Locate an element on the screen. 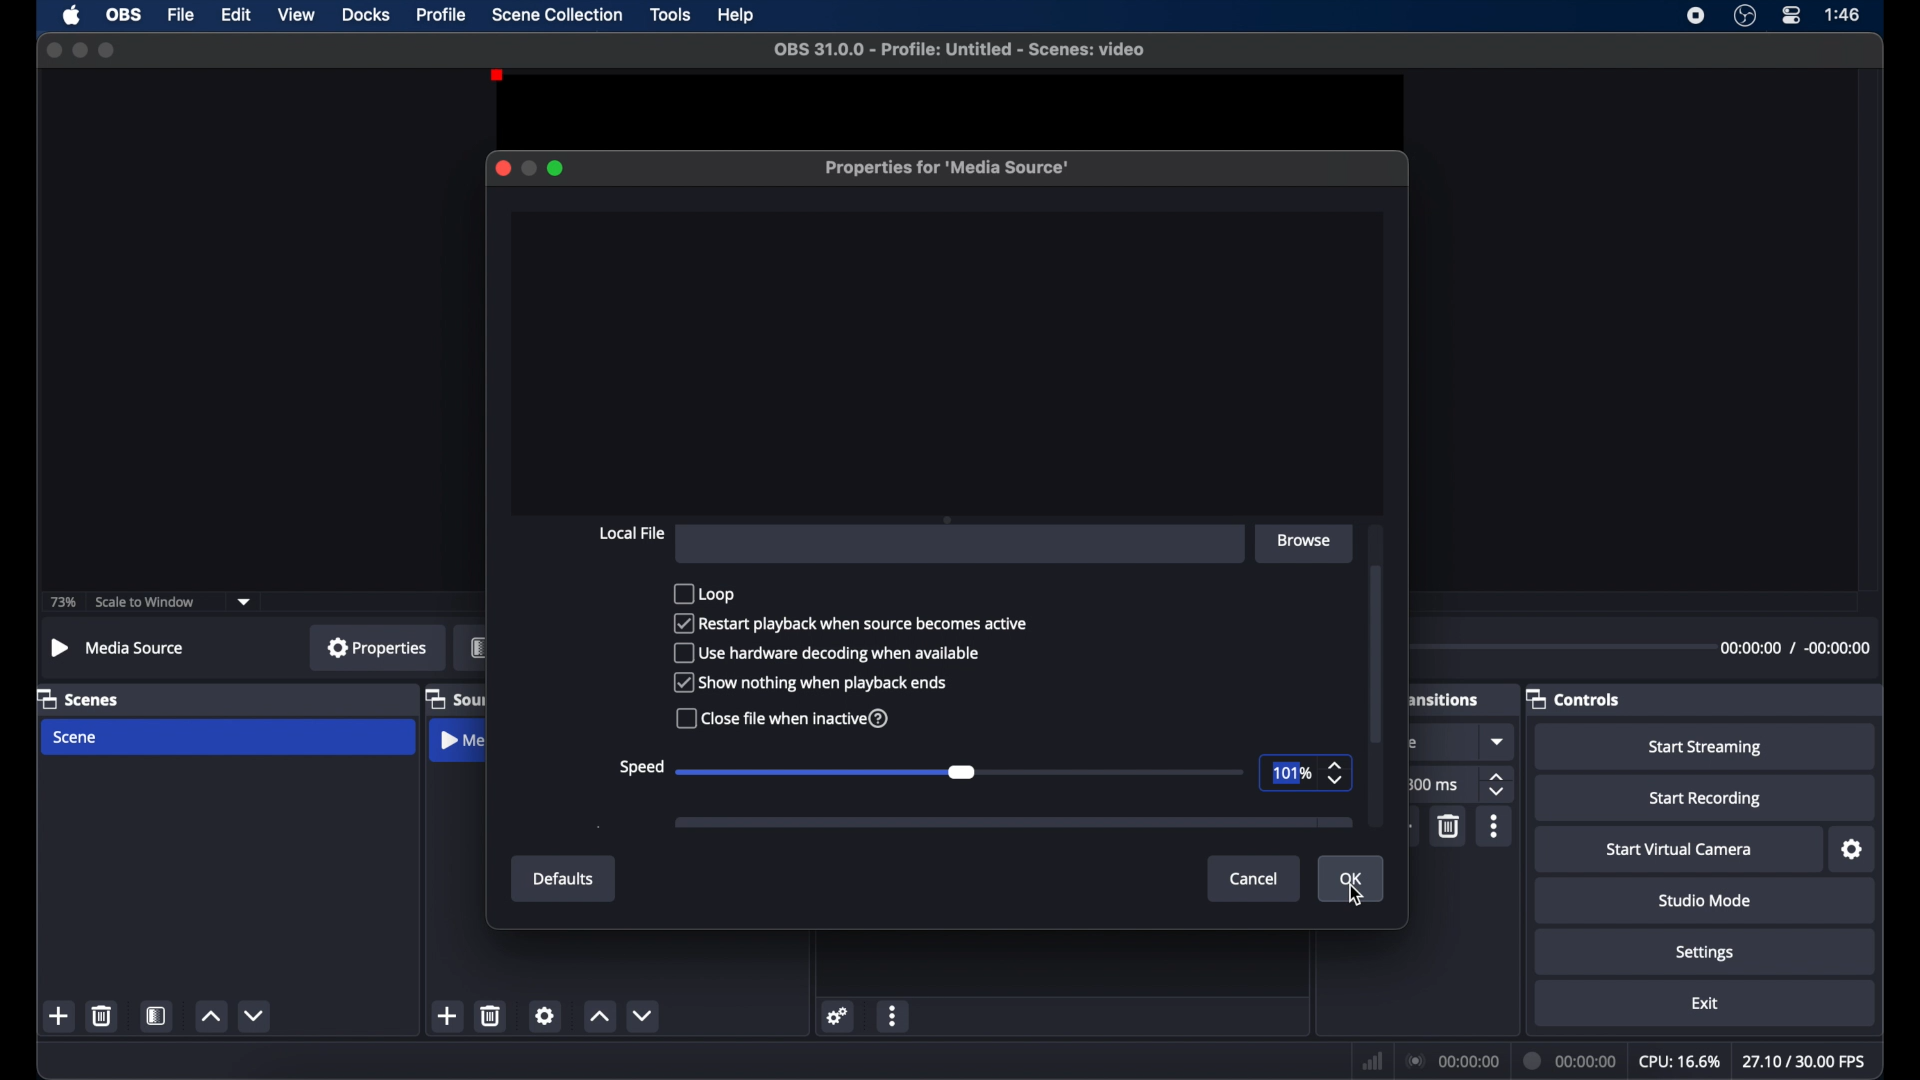  start streaming is located at coordinates (1705, 748).